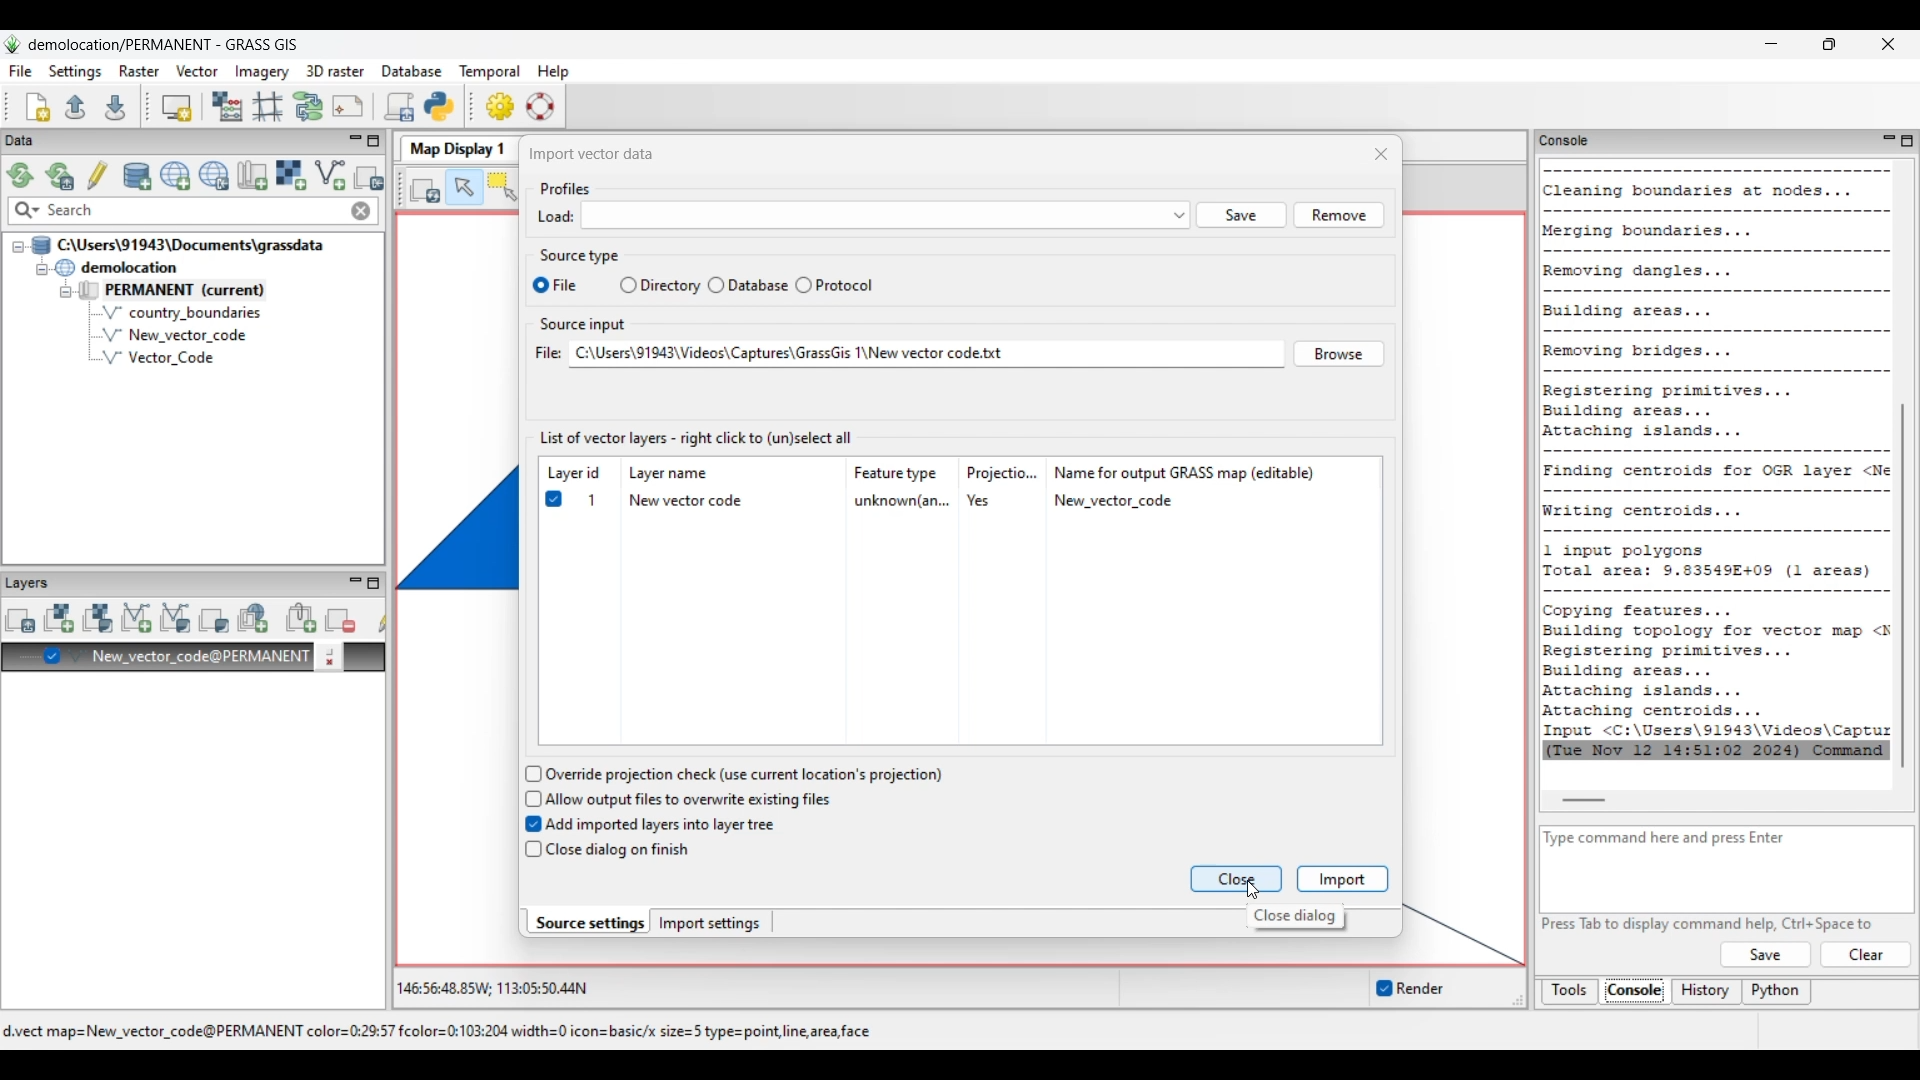 The width and height of the screenshot is (1920, 1080). I want to click on Close, so click(1238, 880).